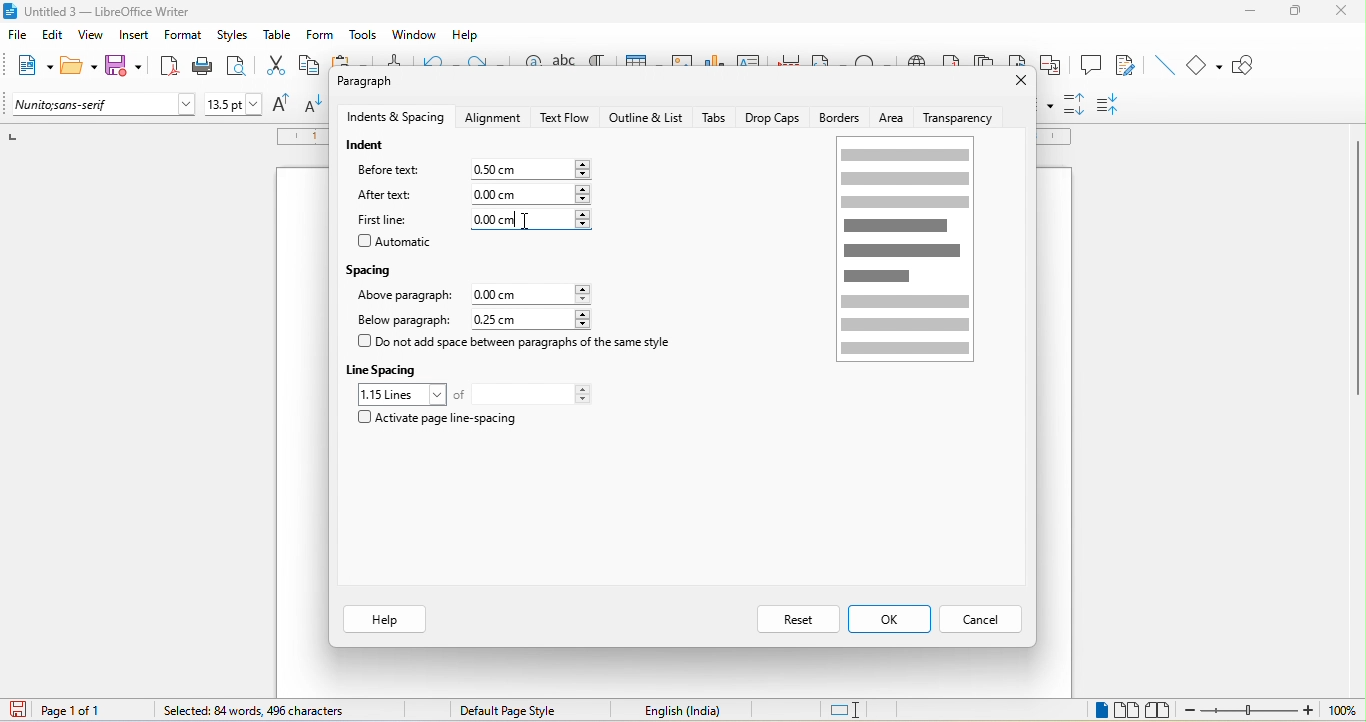 The height and width of the screenshot is (722, 1366). I want to click on paragraph, so click(374, 85).